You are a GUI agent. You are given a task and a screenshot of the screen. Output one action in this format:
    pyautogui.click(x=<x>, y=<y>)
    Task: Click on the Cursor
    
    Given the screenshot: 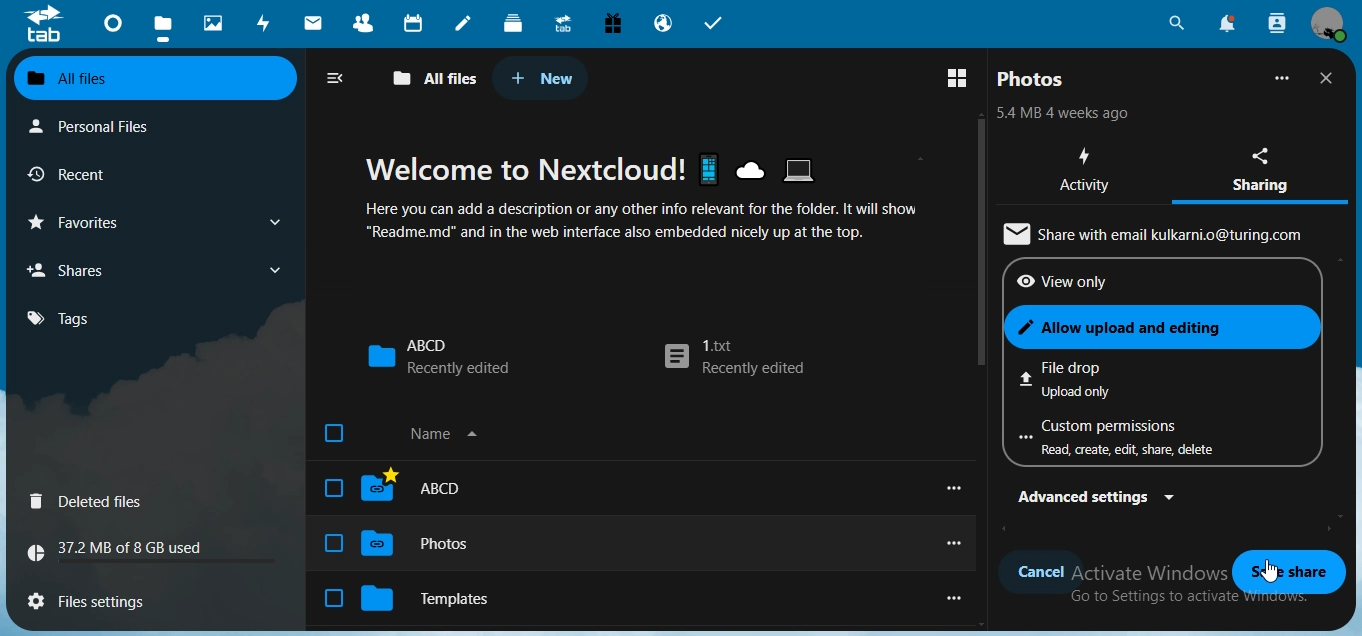 What is the action you would take?
    pyautogui.click(x=1271, y=571)
    